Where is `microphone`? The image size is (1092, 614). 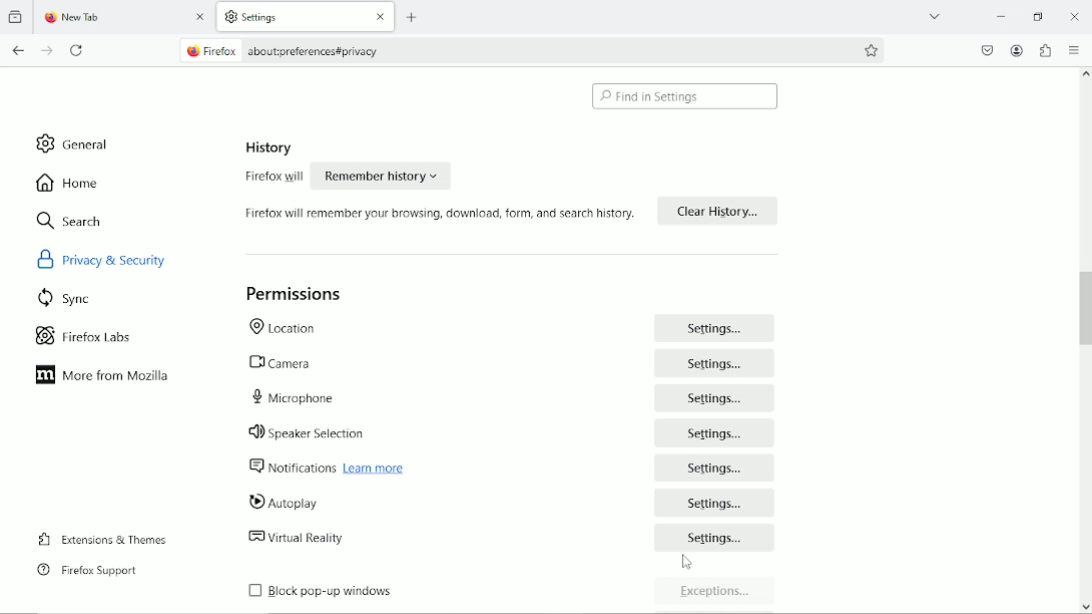
microphone is located at coordinates (393, 396).